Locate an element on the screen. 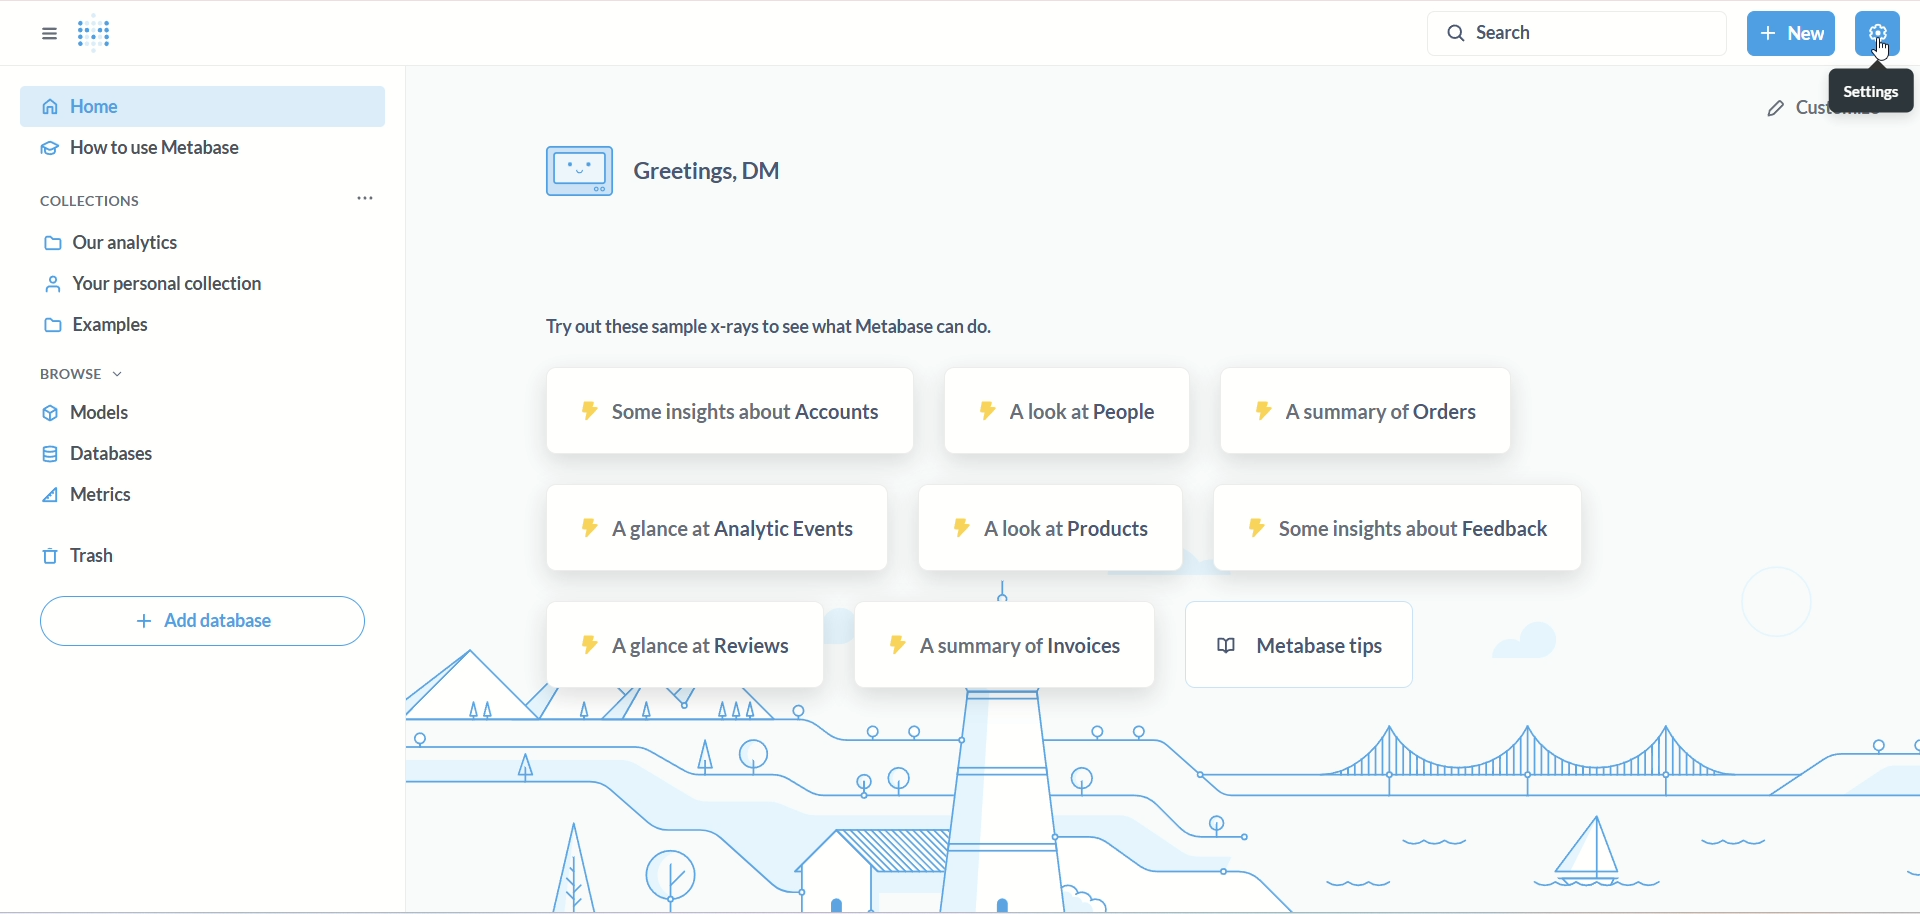  sidebar is located at coordinates (37, 33).